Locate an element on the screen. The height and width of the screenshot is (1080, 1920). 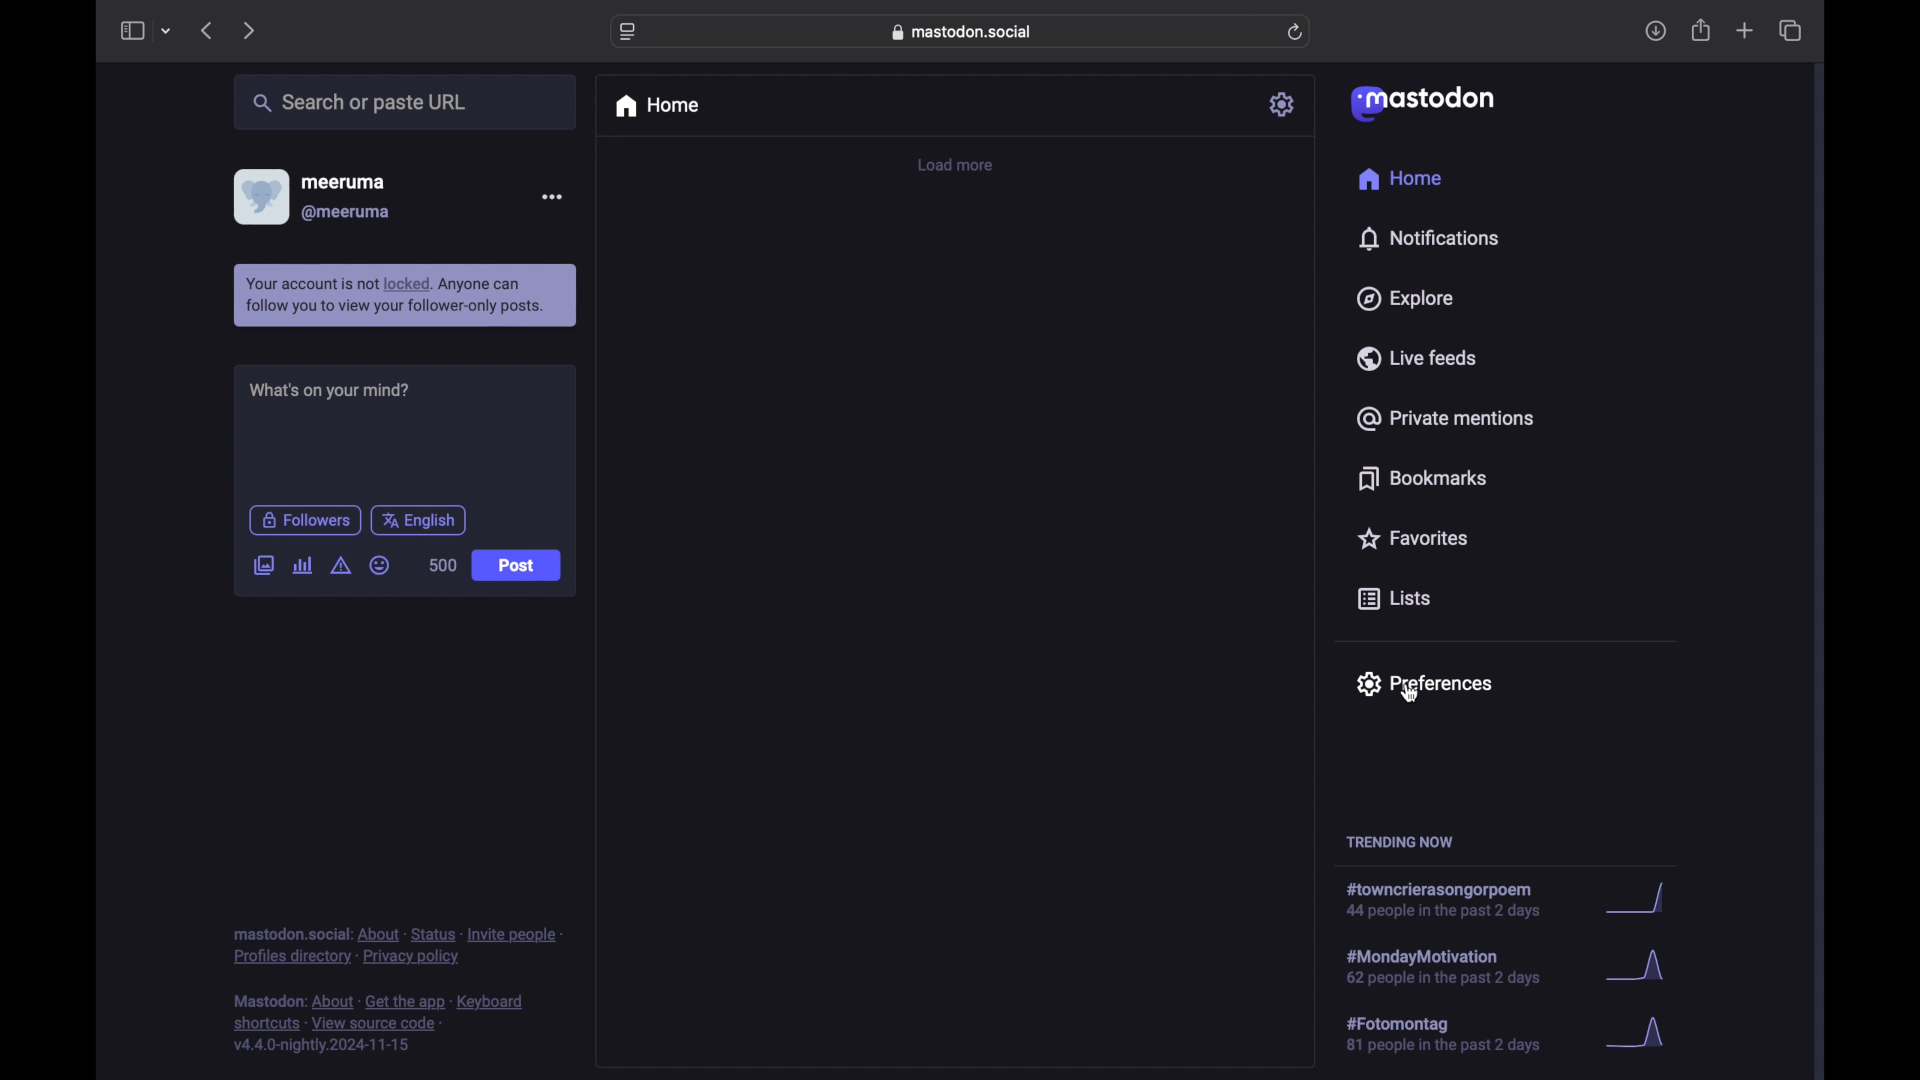
web address is located at coordinates (962, 32).